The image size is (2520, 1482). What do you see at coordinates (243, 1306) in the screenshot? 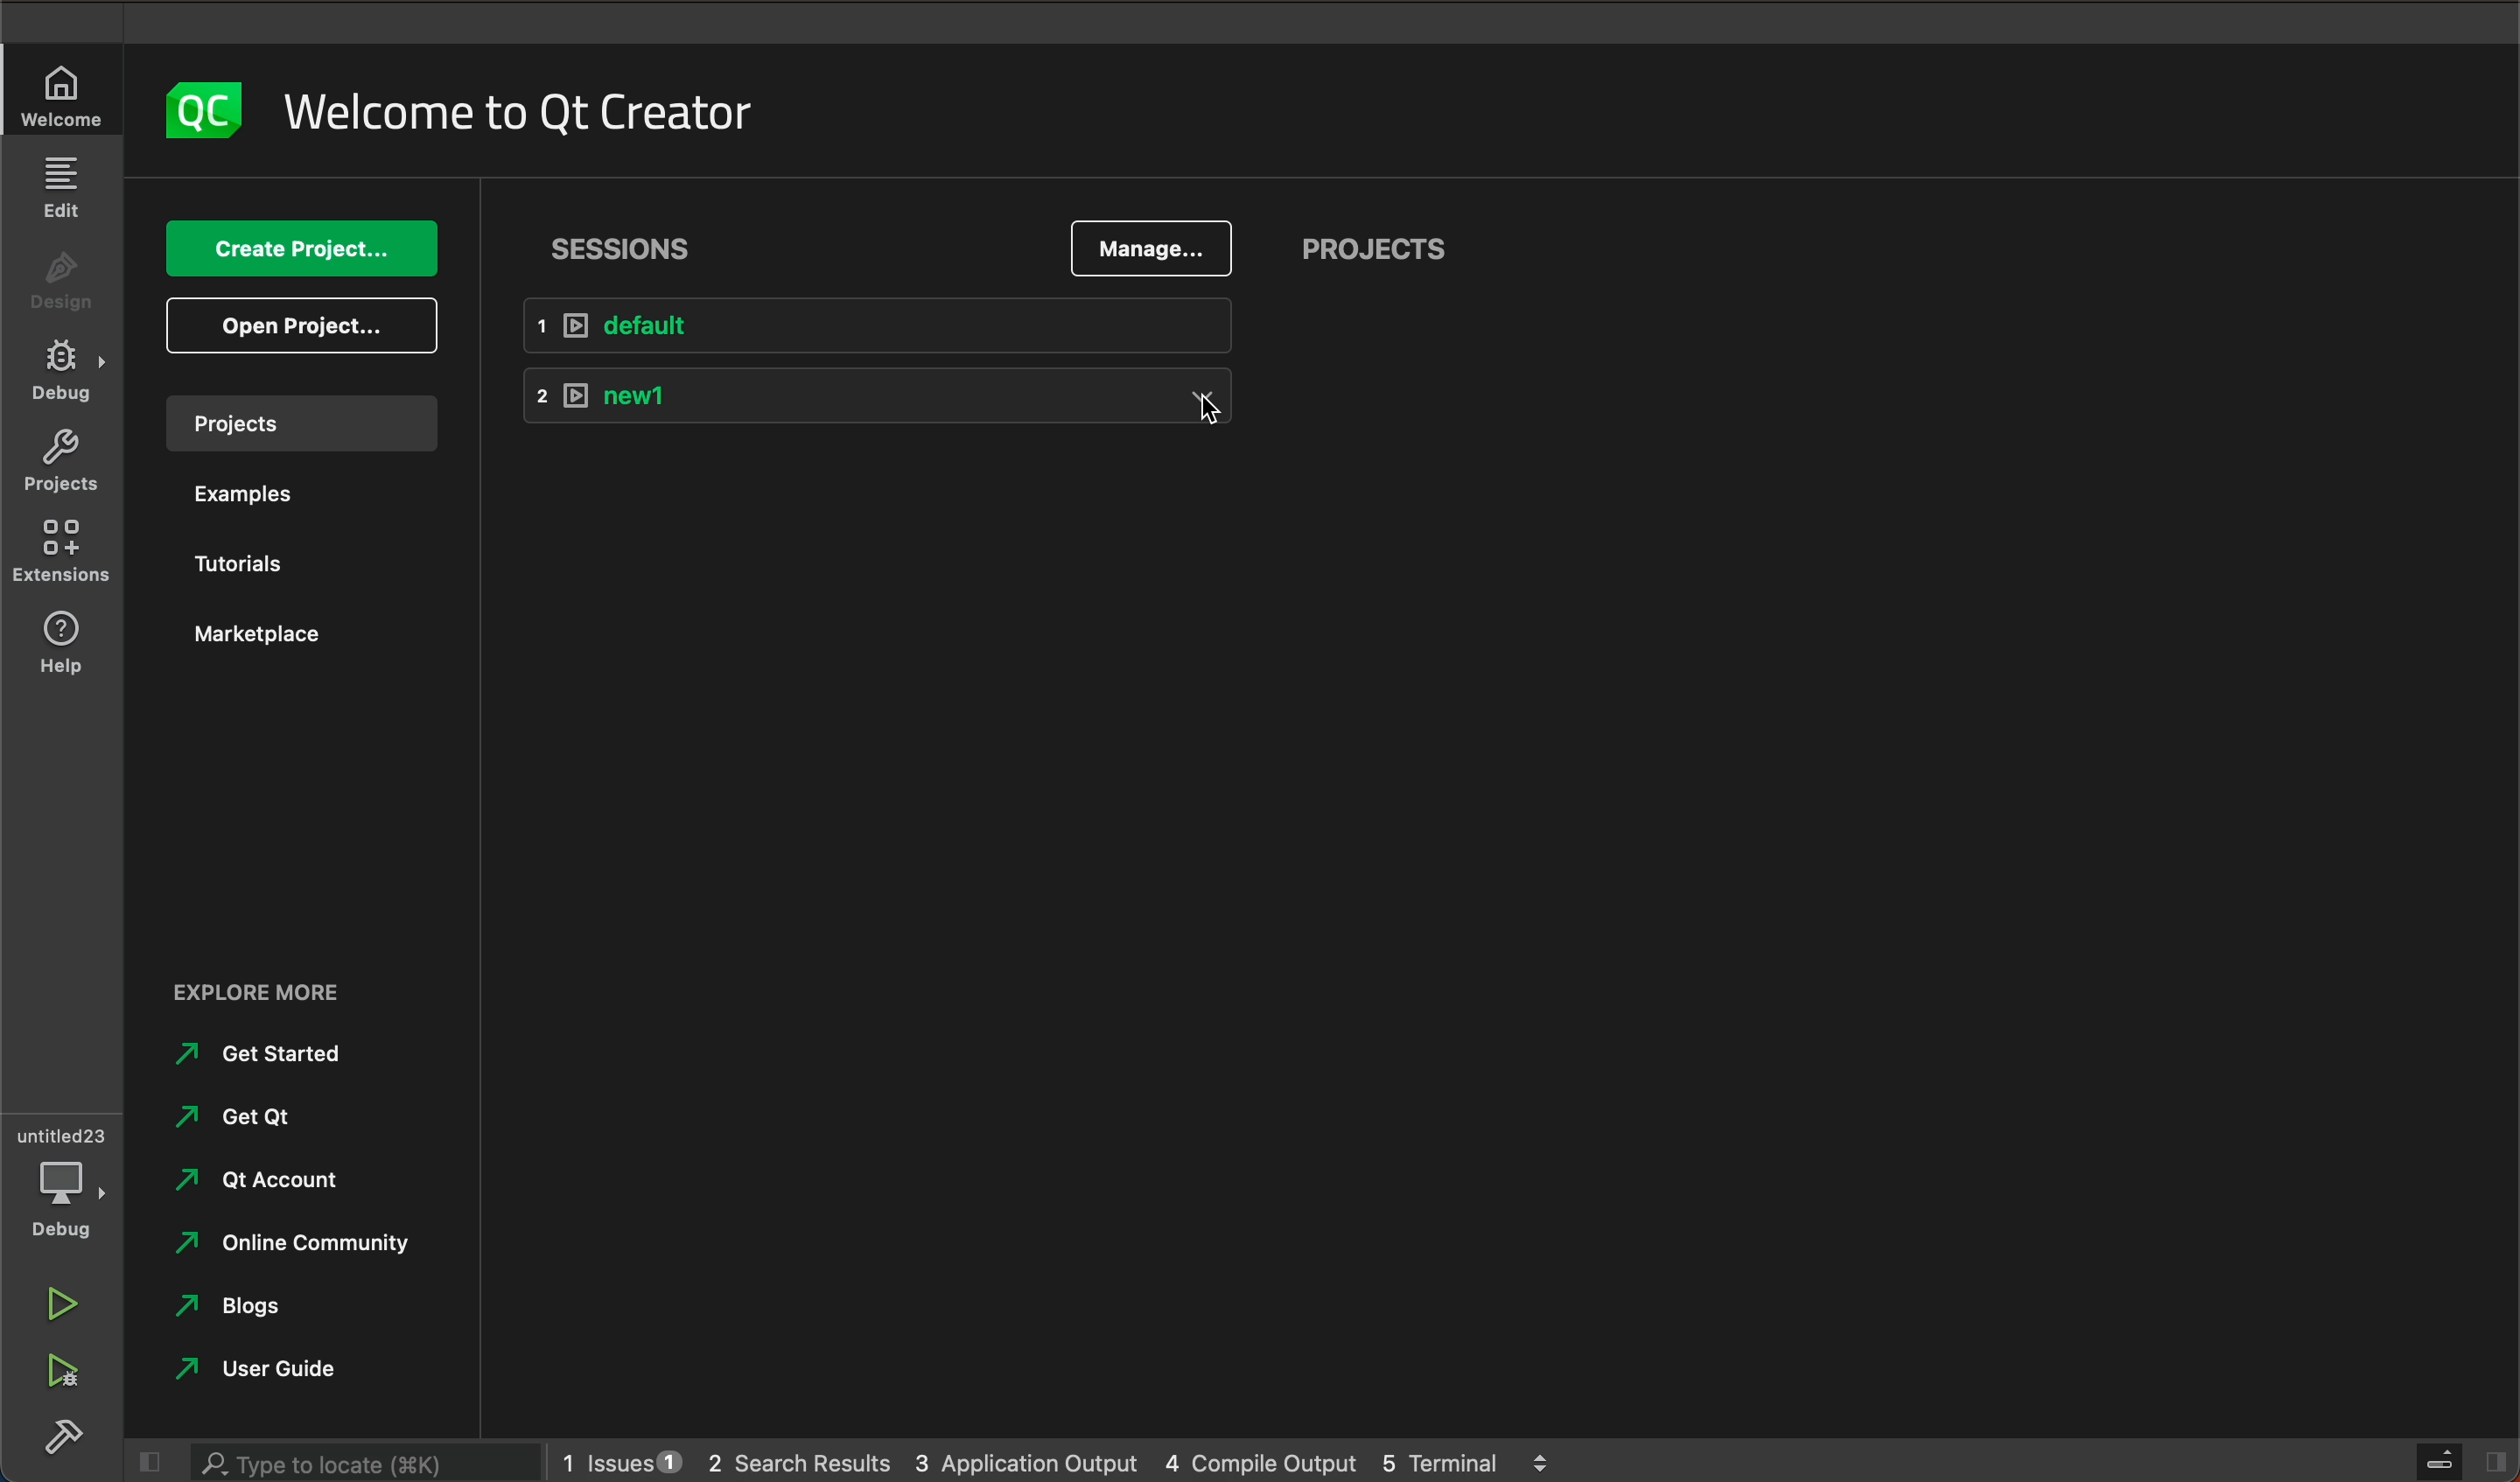
I see `blogs` at bounding box center [243, 1306].